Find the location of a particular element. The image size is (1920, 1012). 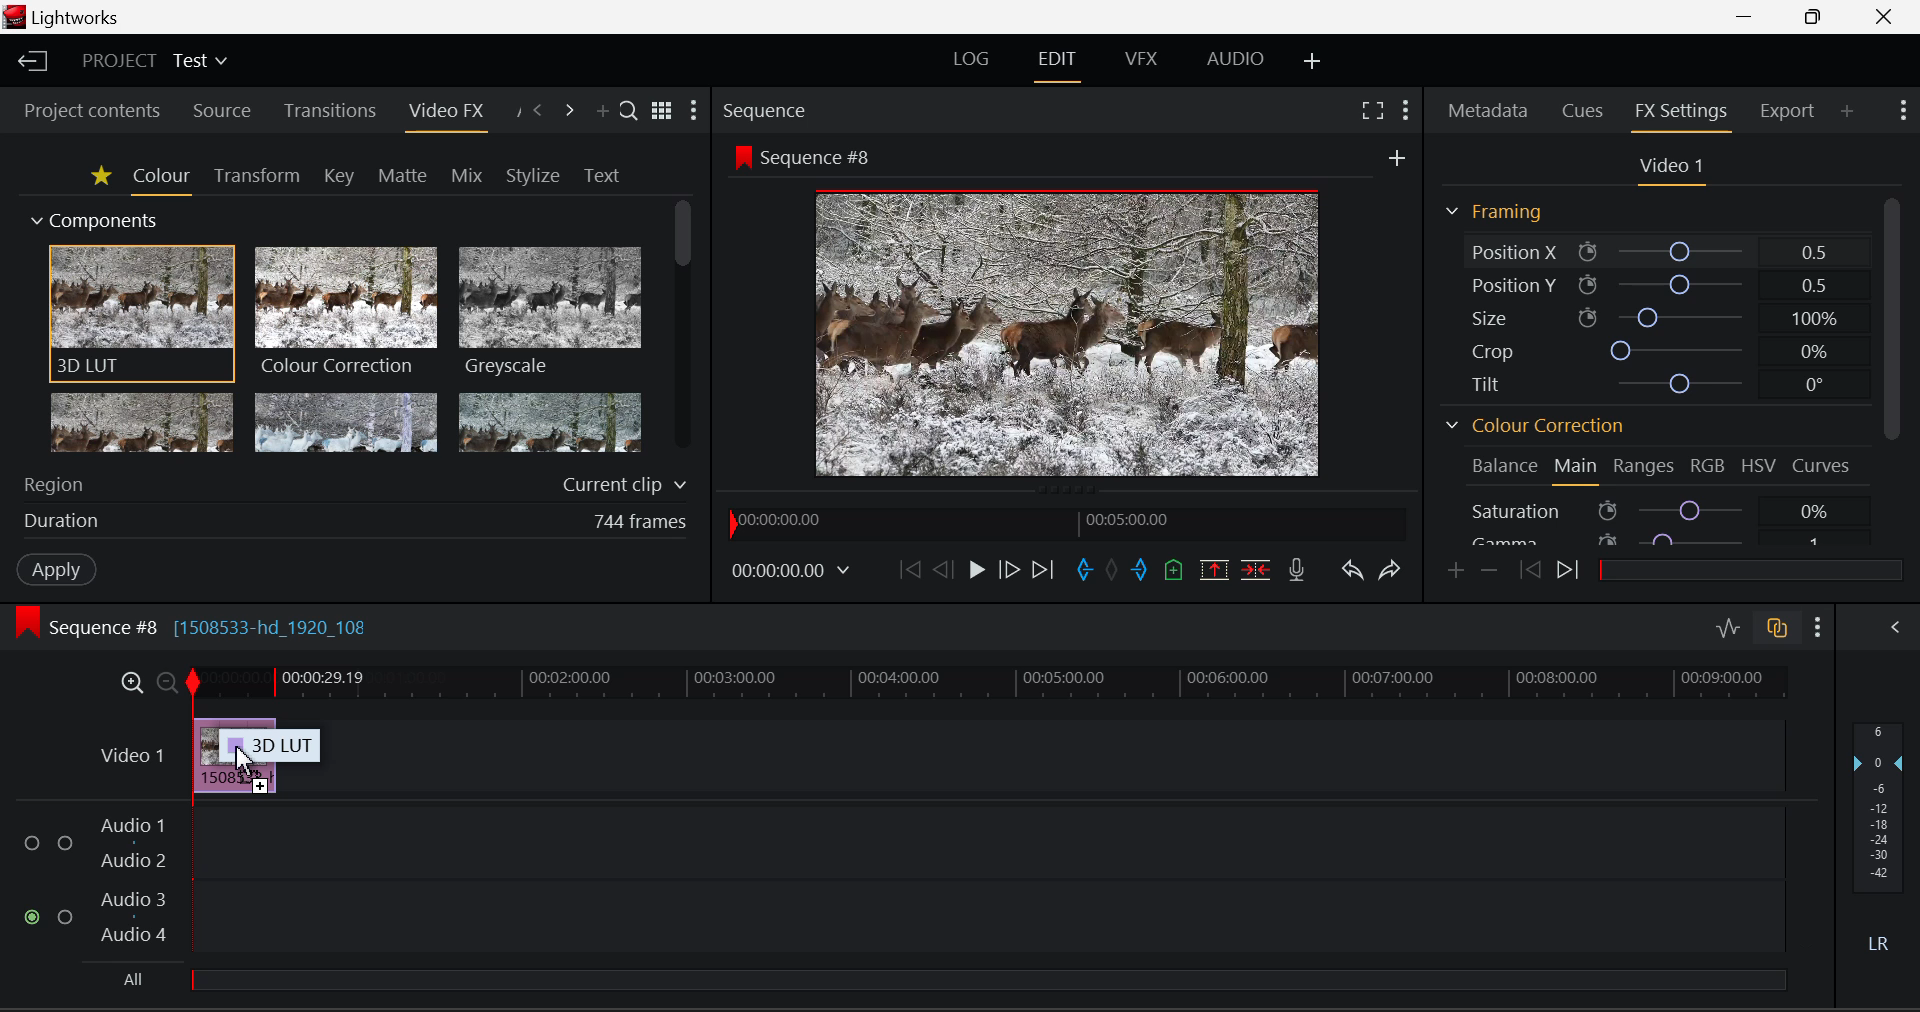

Mark Cue is located at coordinates (1172, 569).